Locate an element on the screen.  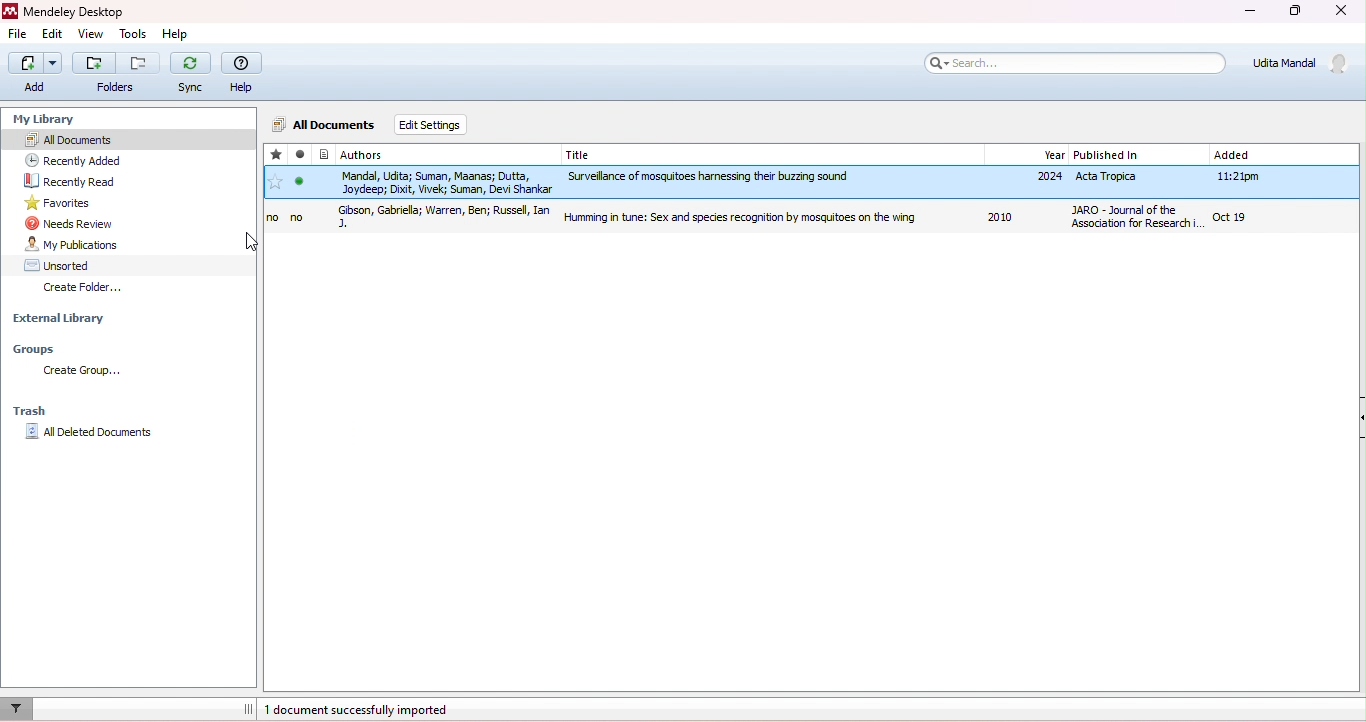
read/unread is located at coordinates (301, 156).